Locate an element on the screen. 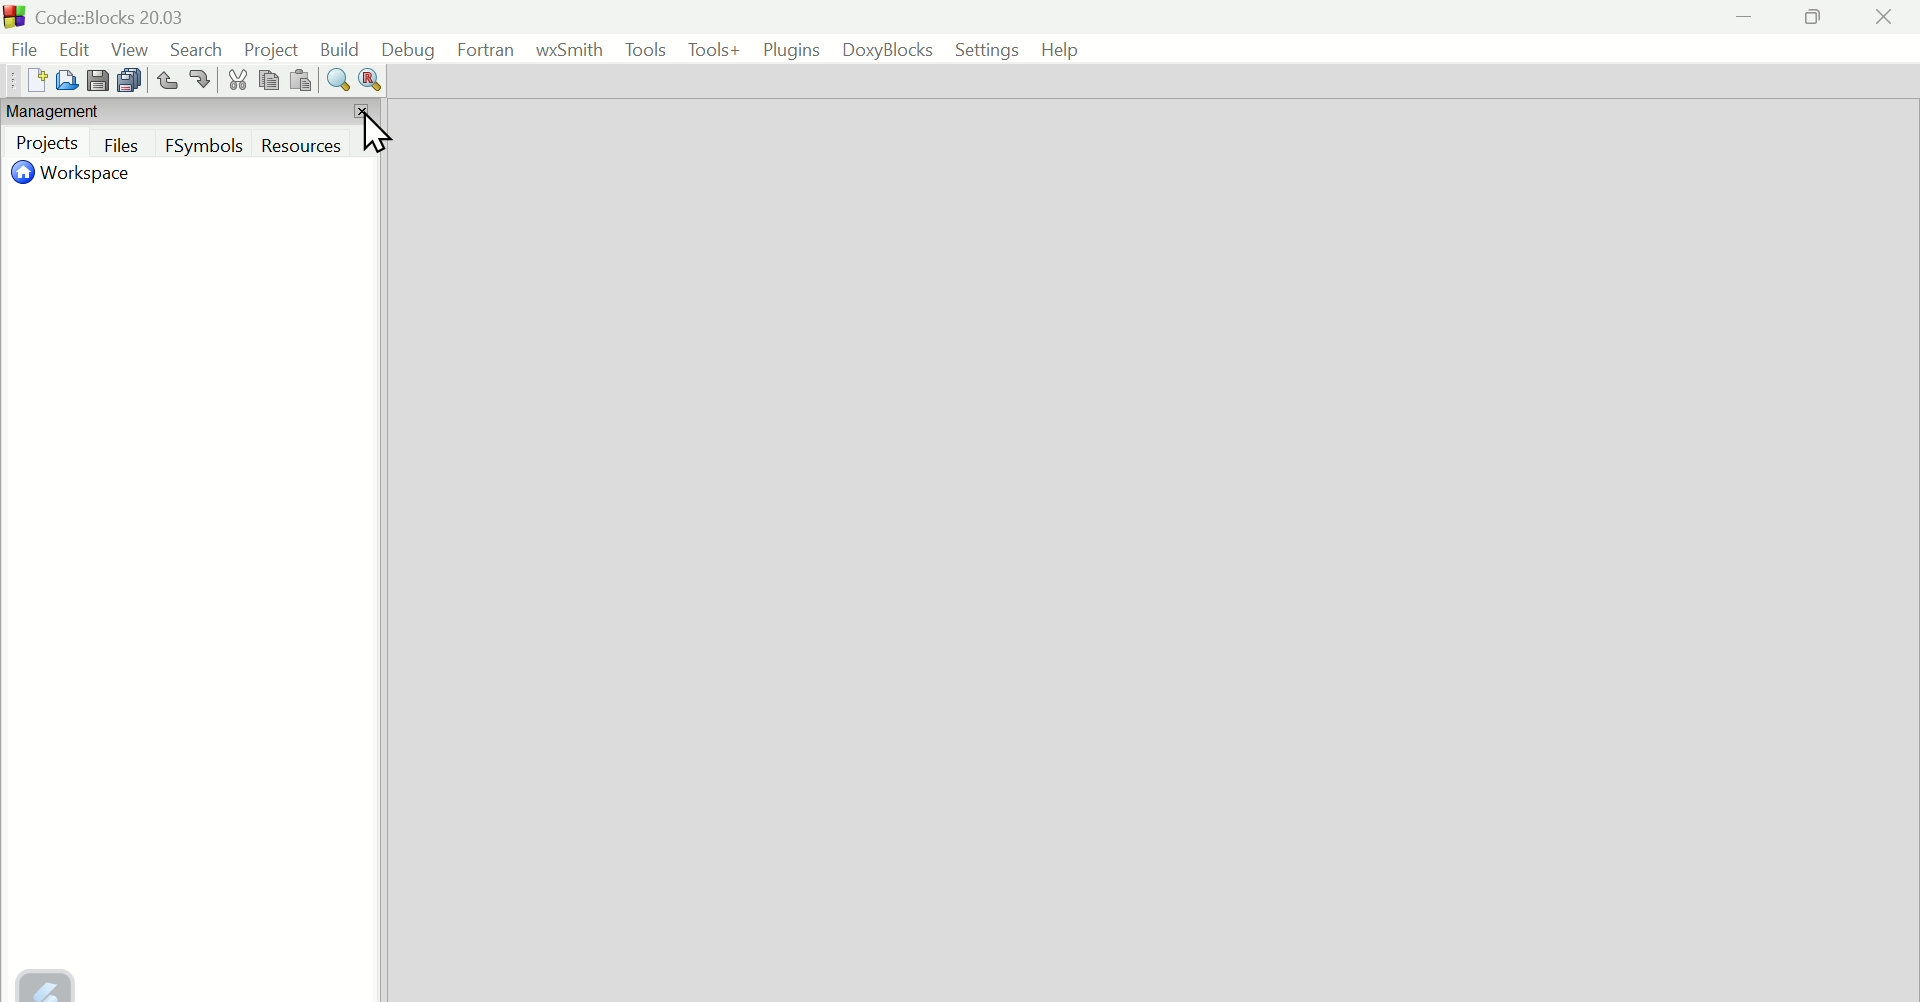  Save file is located at coordinates (99, 79).